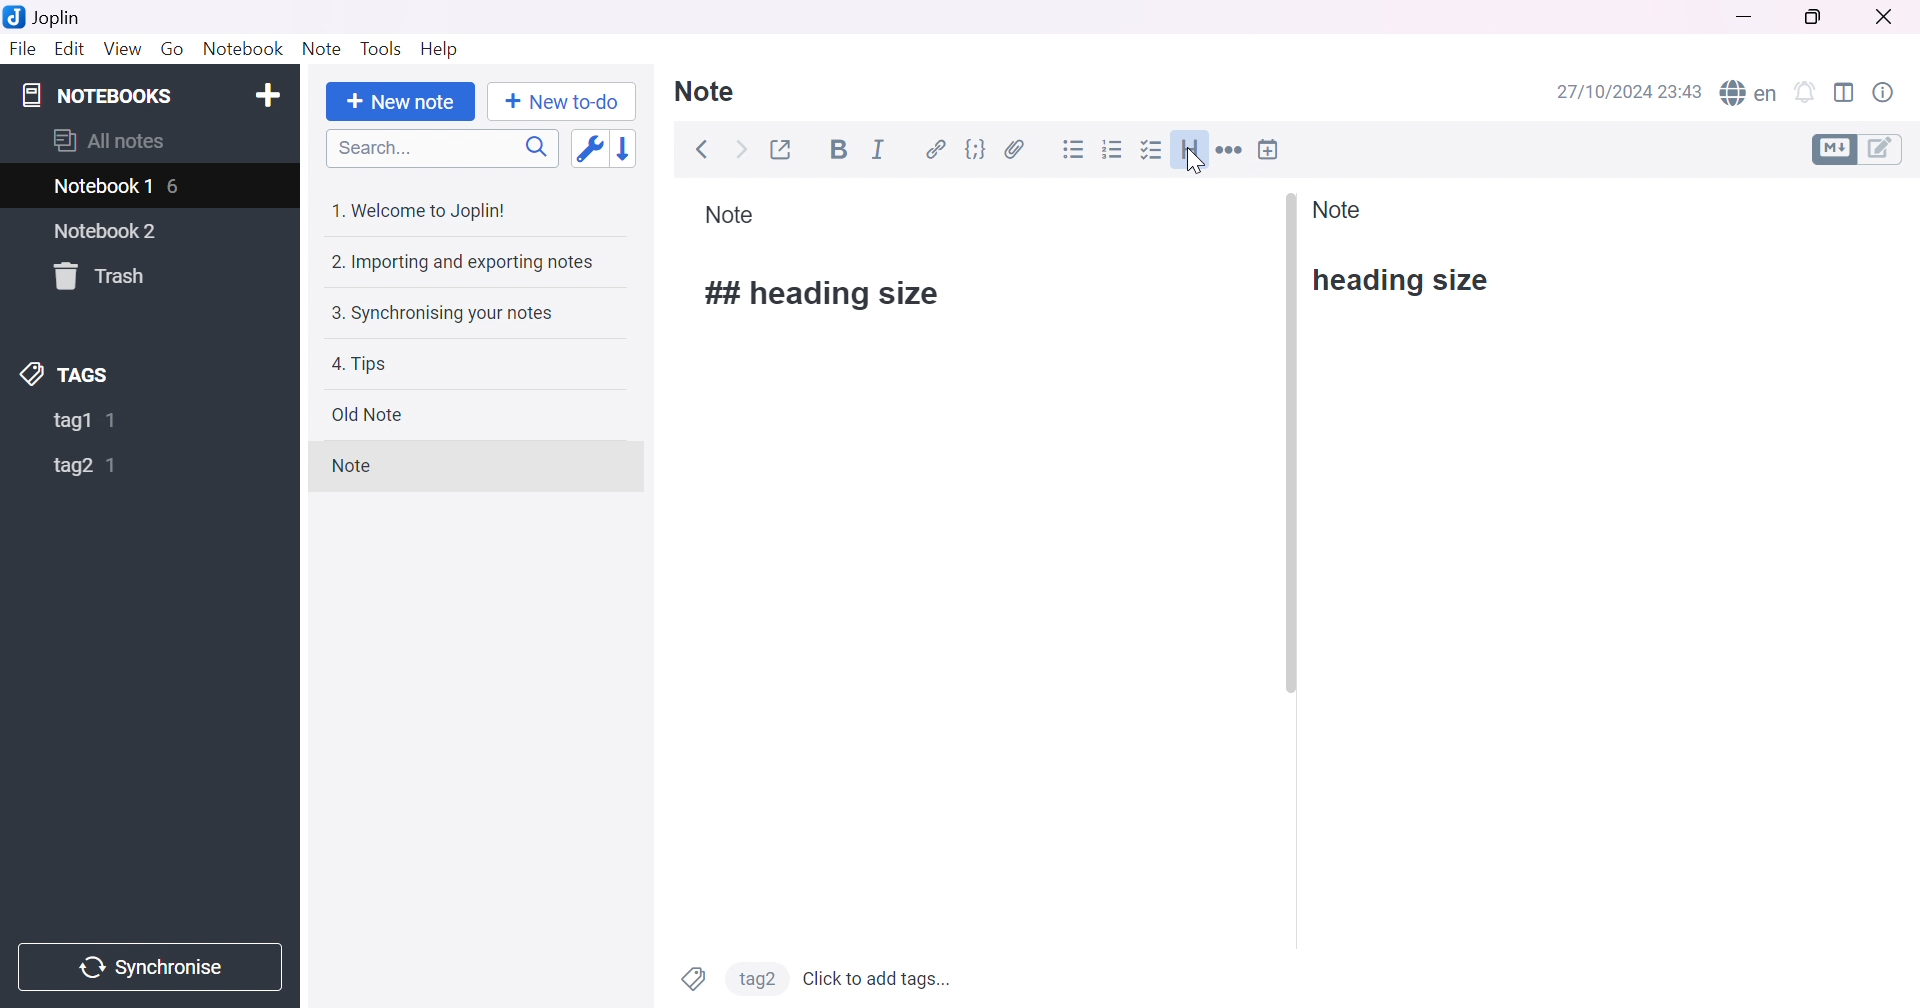 Image resolution: width=1920 pixels, height=1008 pixels. What do you see at coordinates (1152, 151) in the screenshot?
I see `Checkbox` at bounding box center [1152, 151].